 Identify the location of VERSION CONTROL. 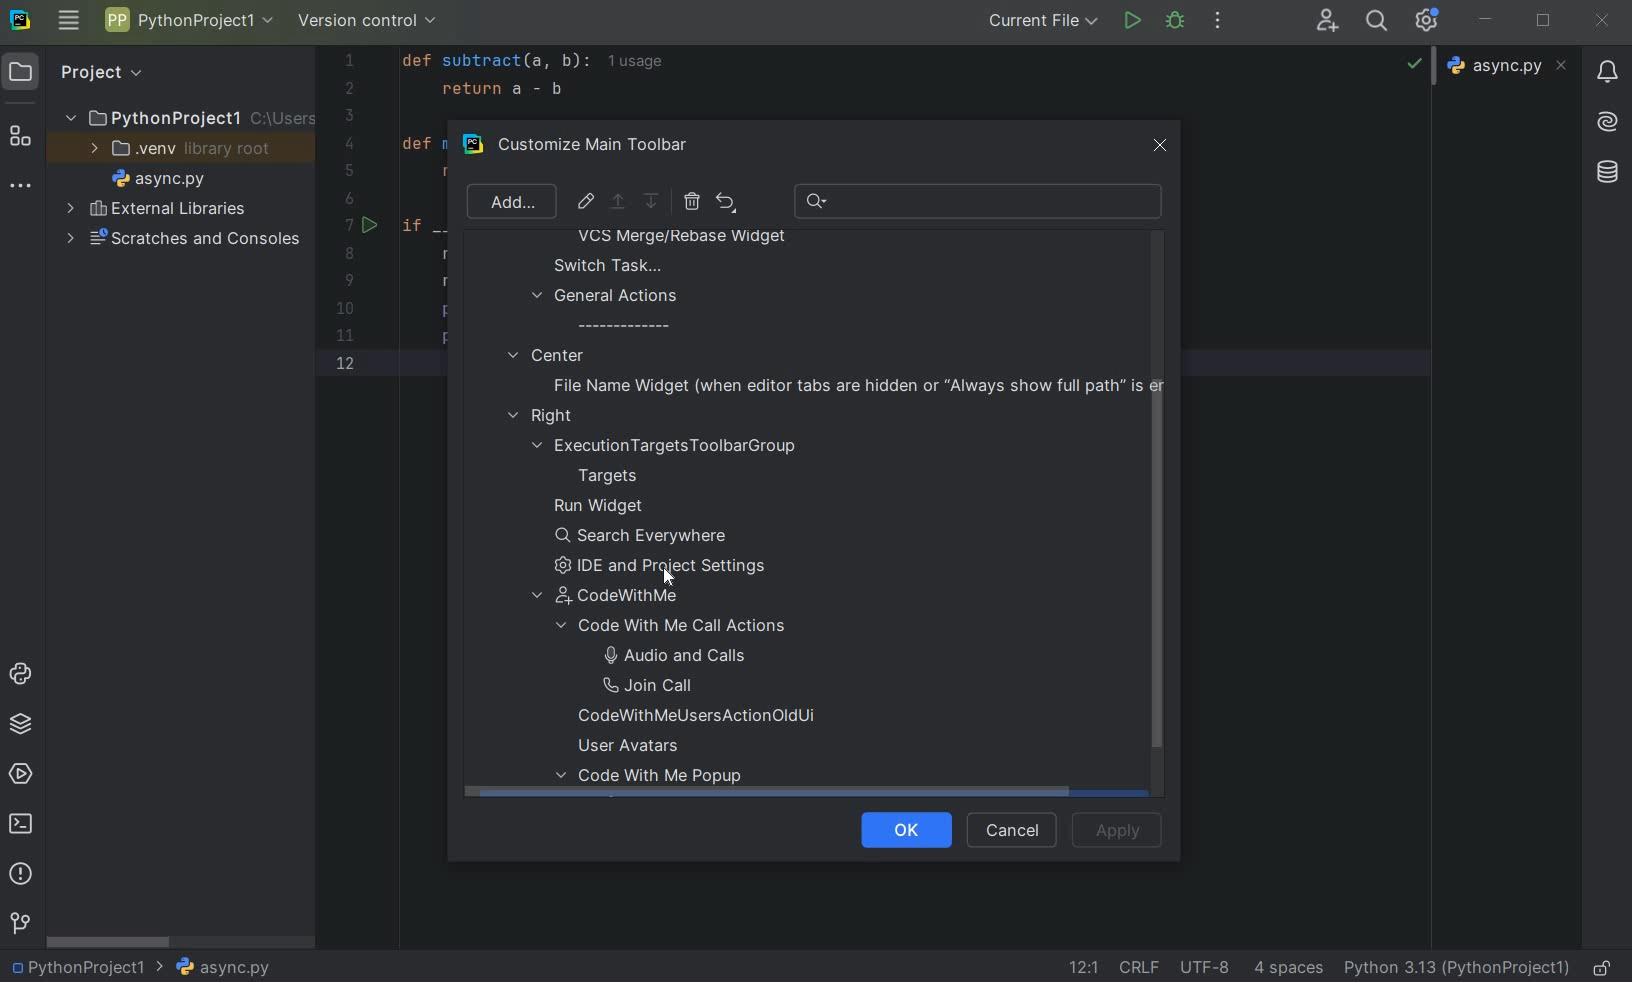
(19, 923).